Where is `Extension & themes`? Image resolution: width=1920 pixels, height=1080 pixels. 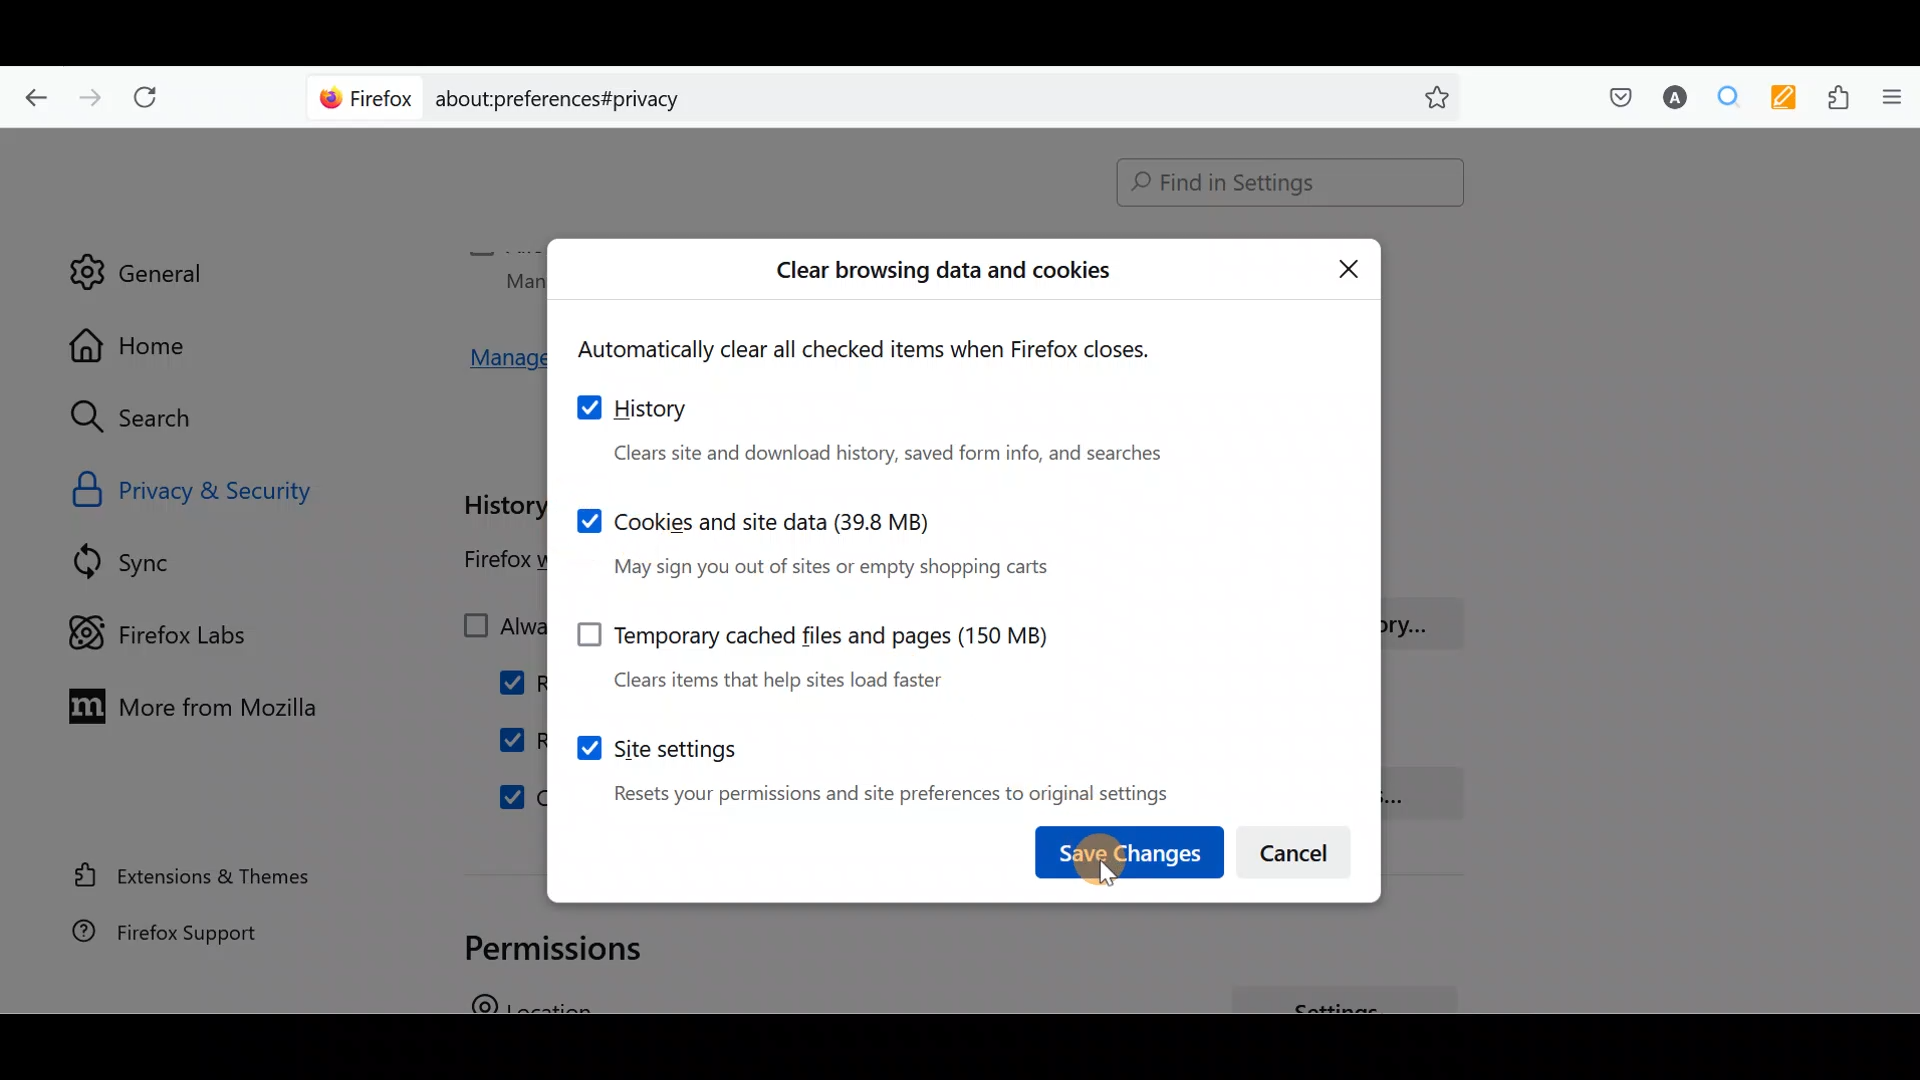
Extension & themes is located at coordinates (197, 879).